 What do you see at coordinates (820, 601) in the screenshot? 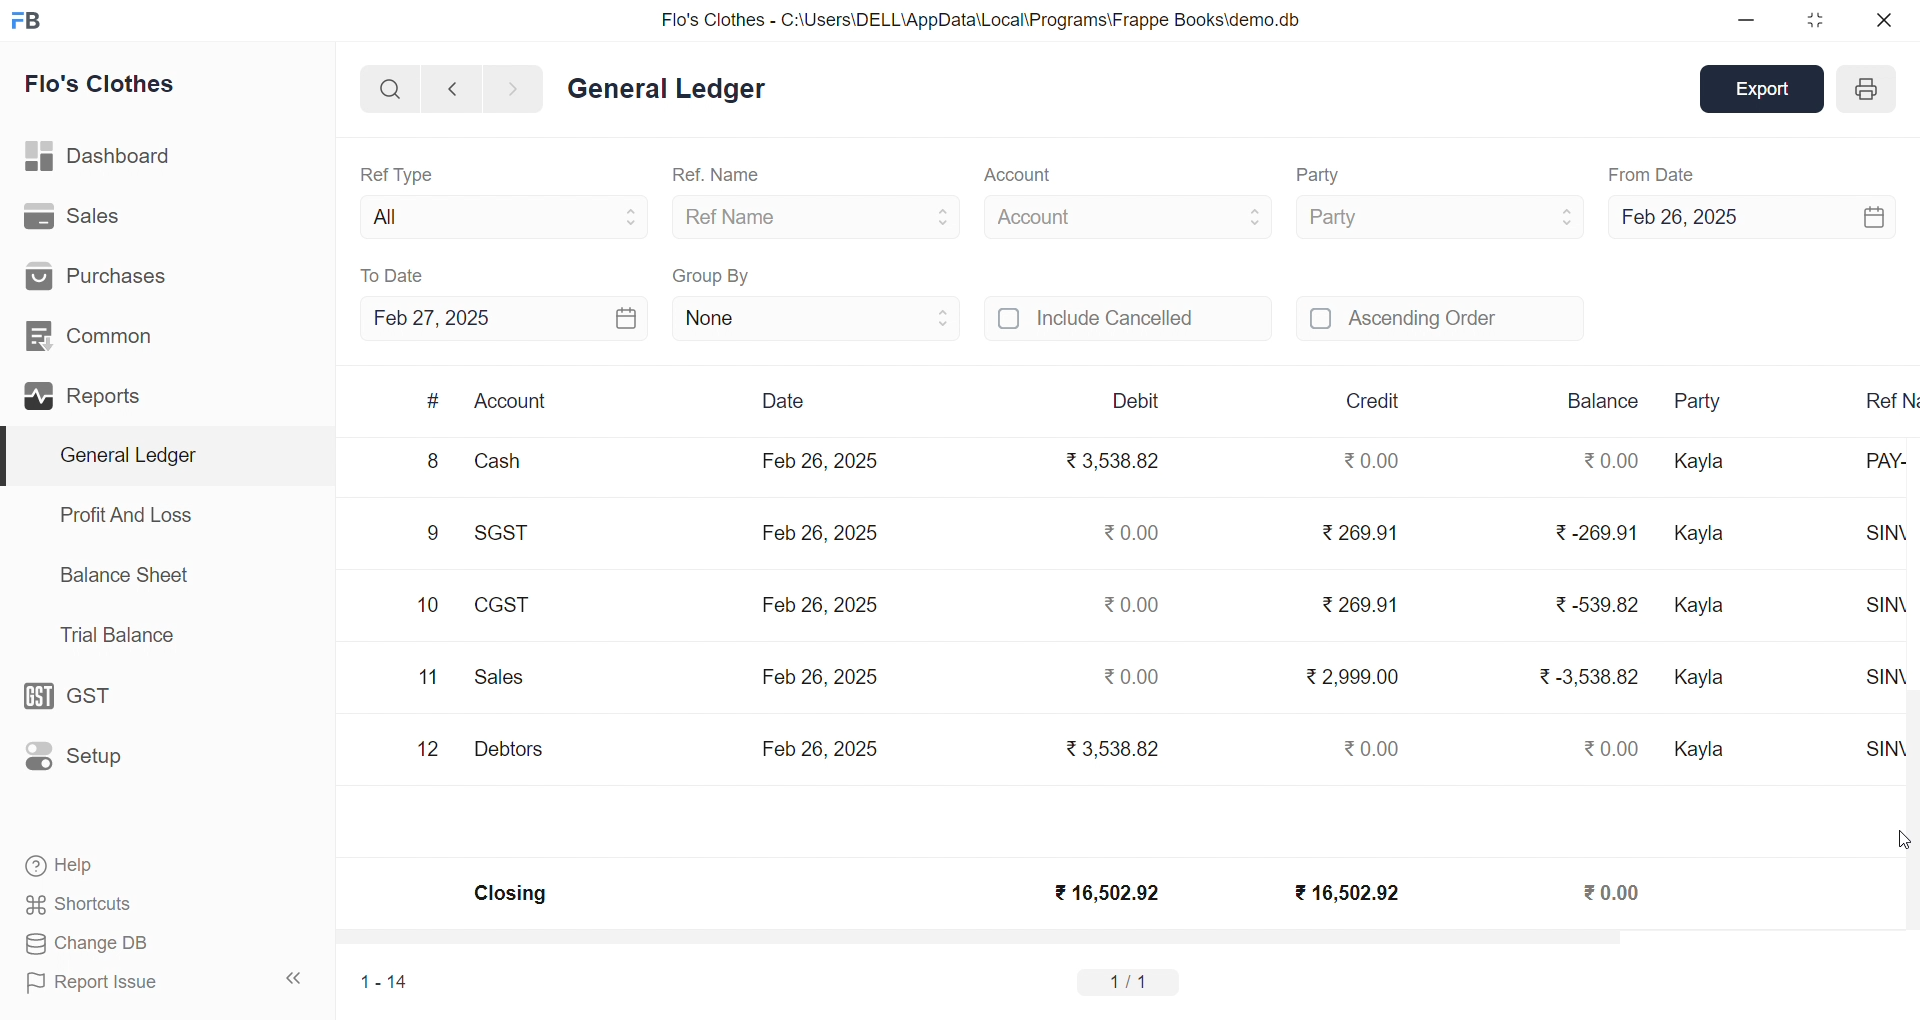
I see `Feb 26, 2025` at bounding box center [820, 601].